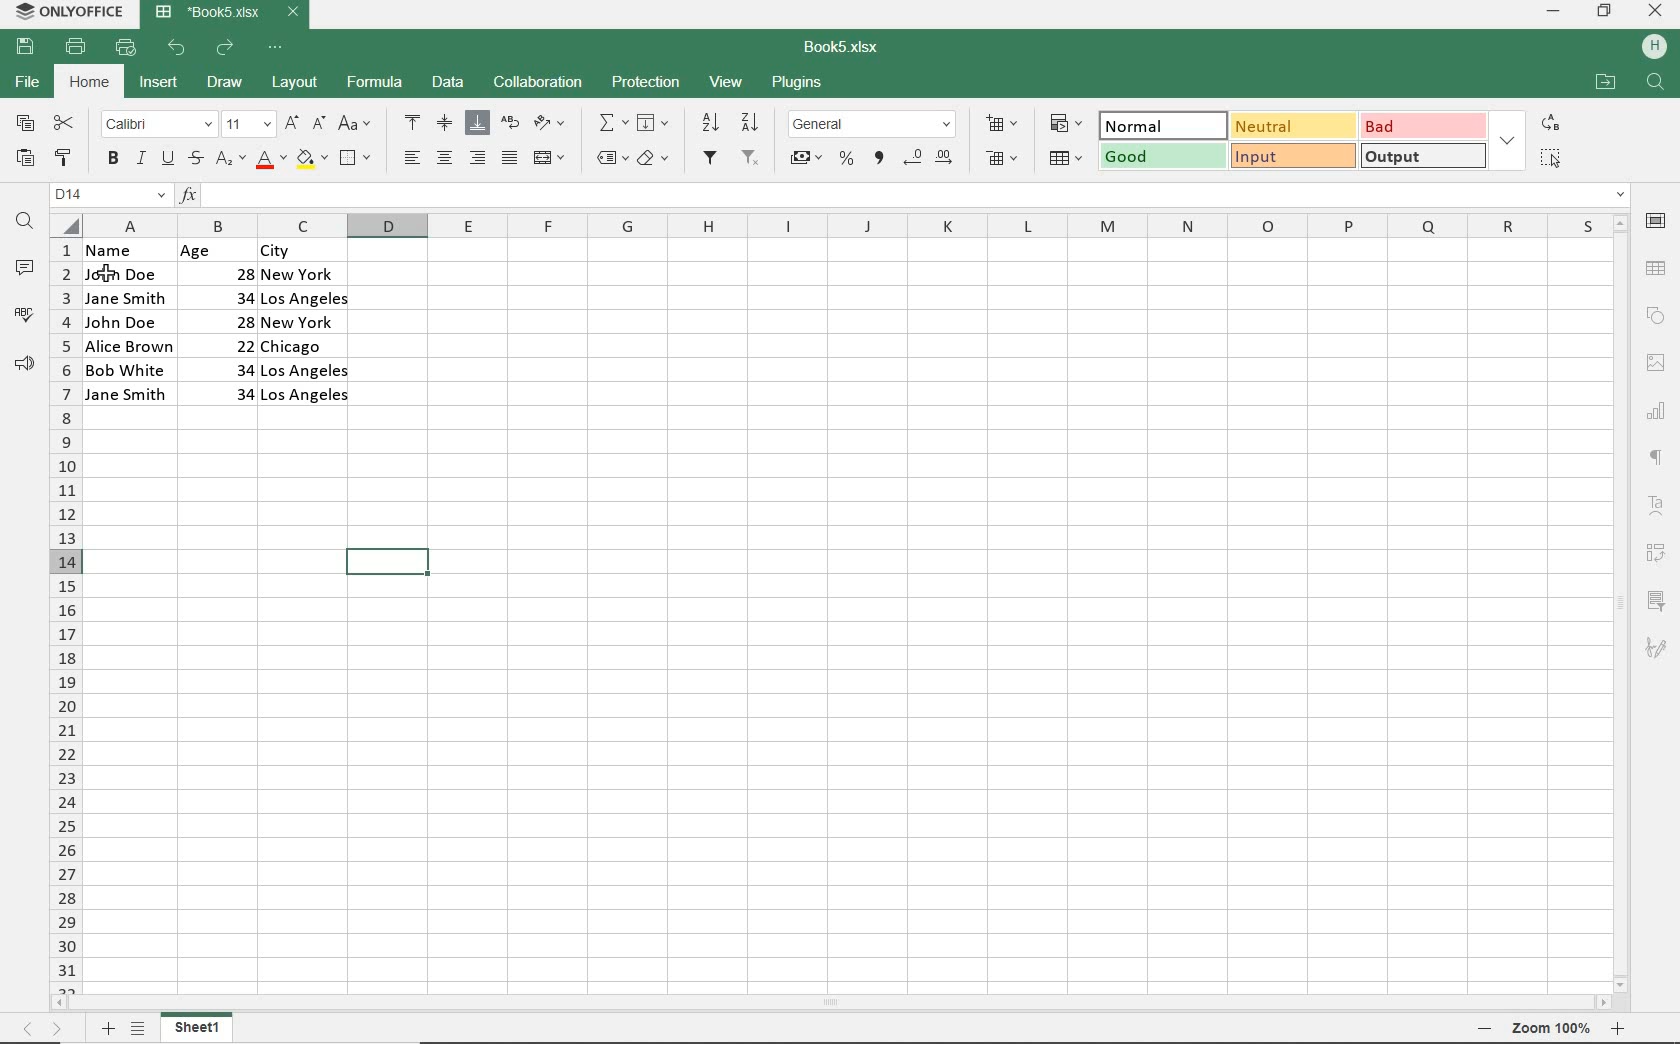 The image size is (1680, 1044). Describe the element at coordinates (652, 161) in the screenshot. I see `CLEAR` at that location.